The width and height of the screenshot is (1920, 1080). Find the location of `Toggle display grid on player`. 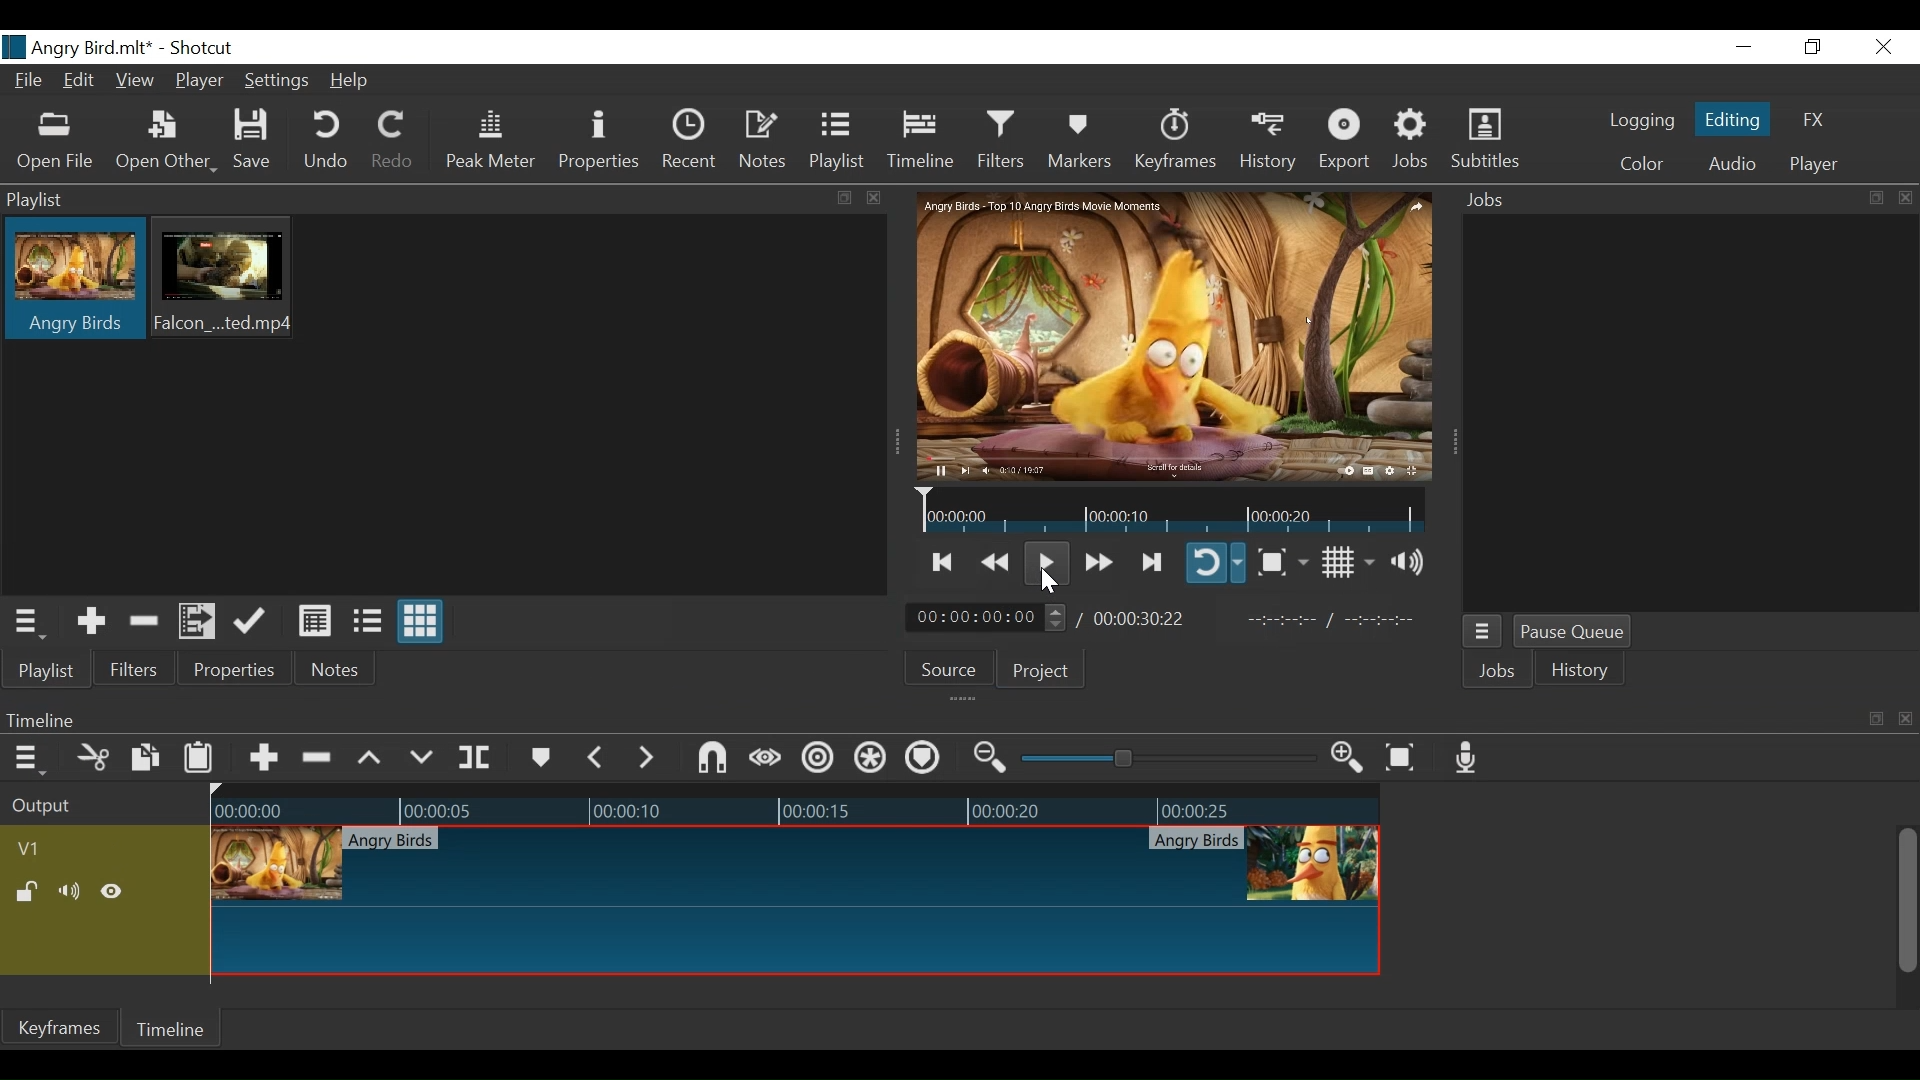

Toggle display grid on player is located at coordinates (1346, 563).